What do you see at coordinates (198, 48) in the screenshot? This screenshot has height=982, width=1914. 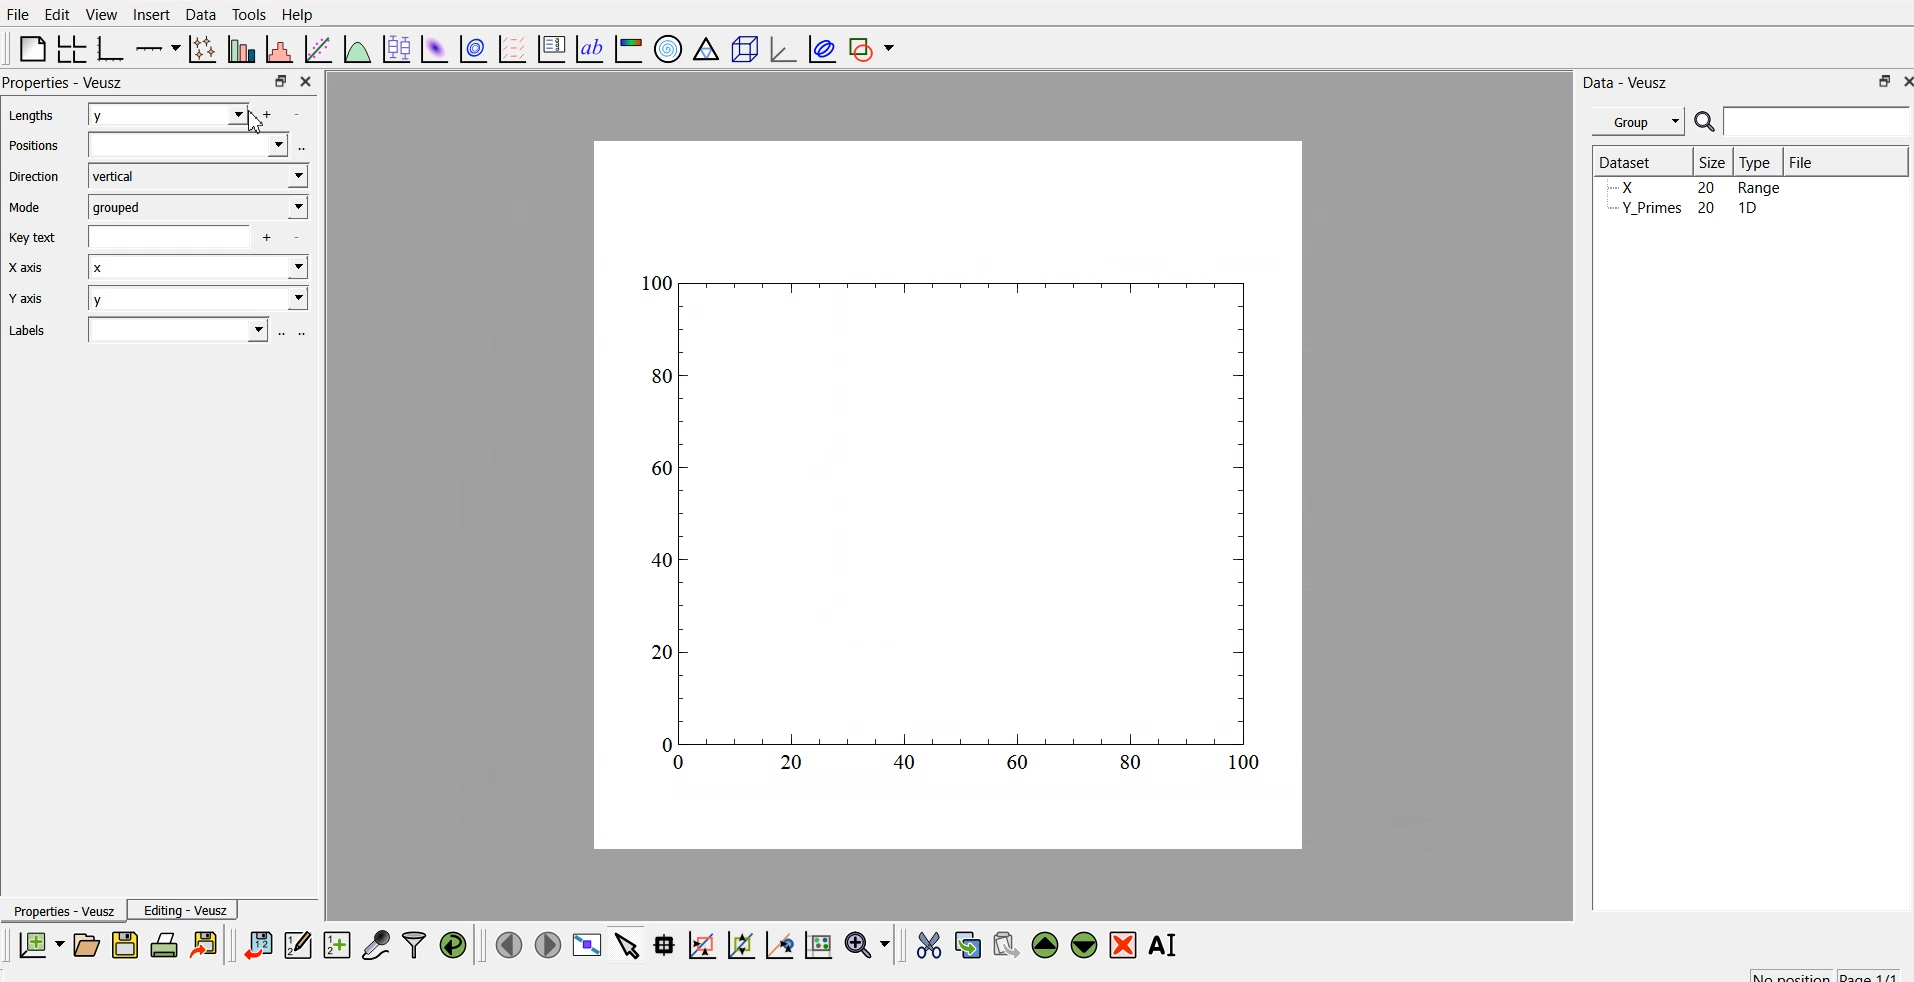 I see `plot points` at bounding box center [198, 48].